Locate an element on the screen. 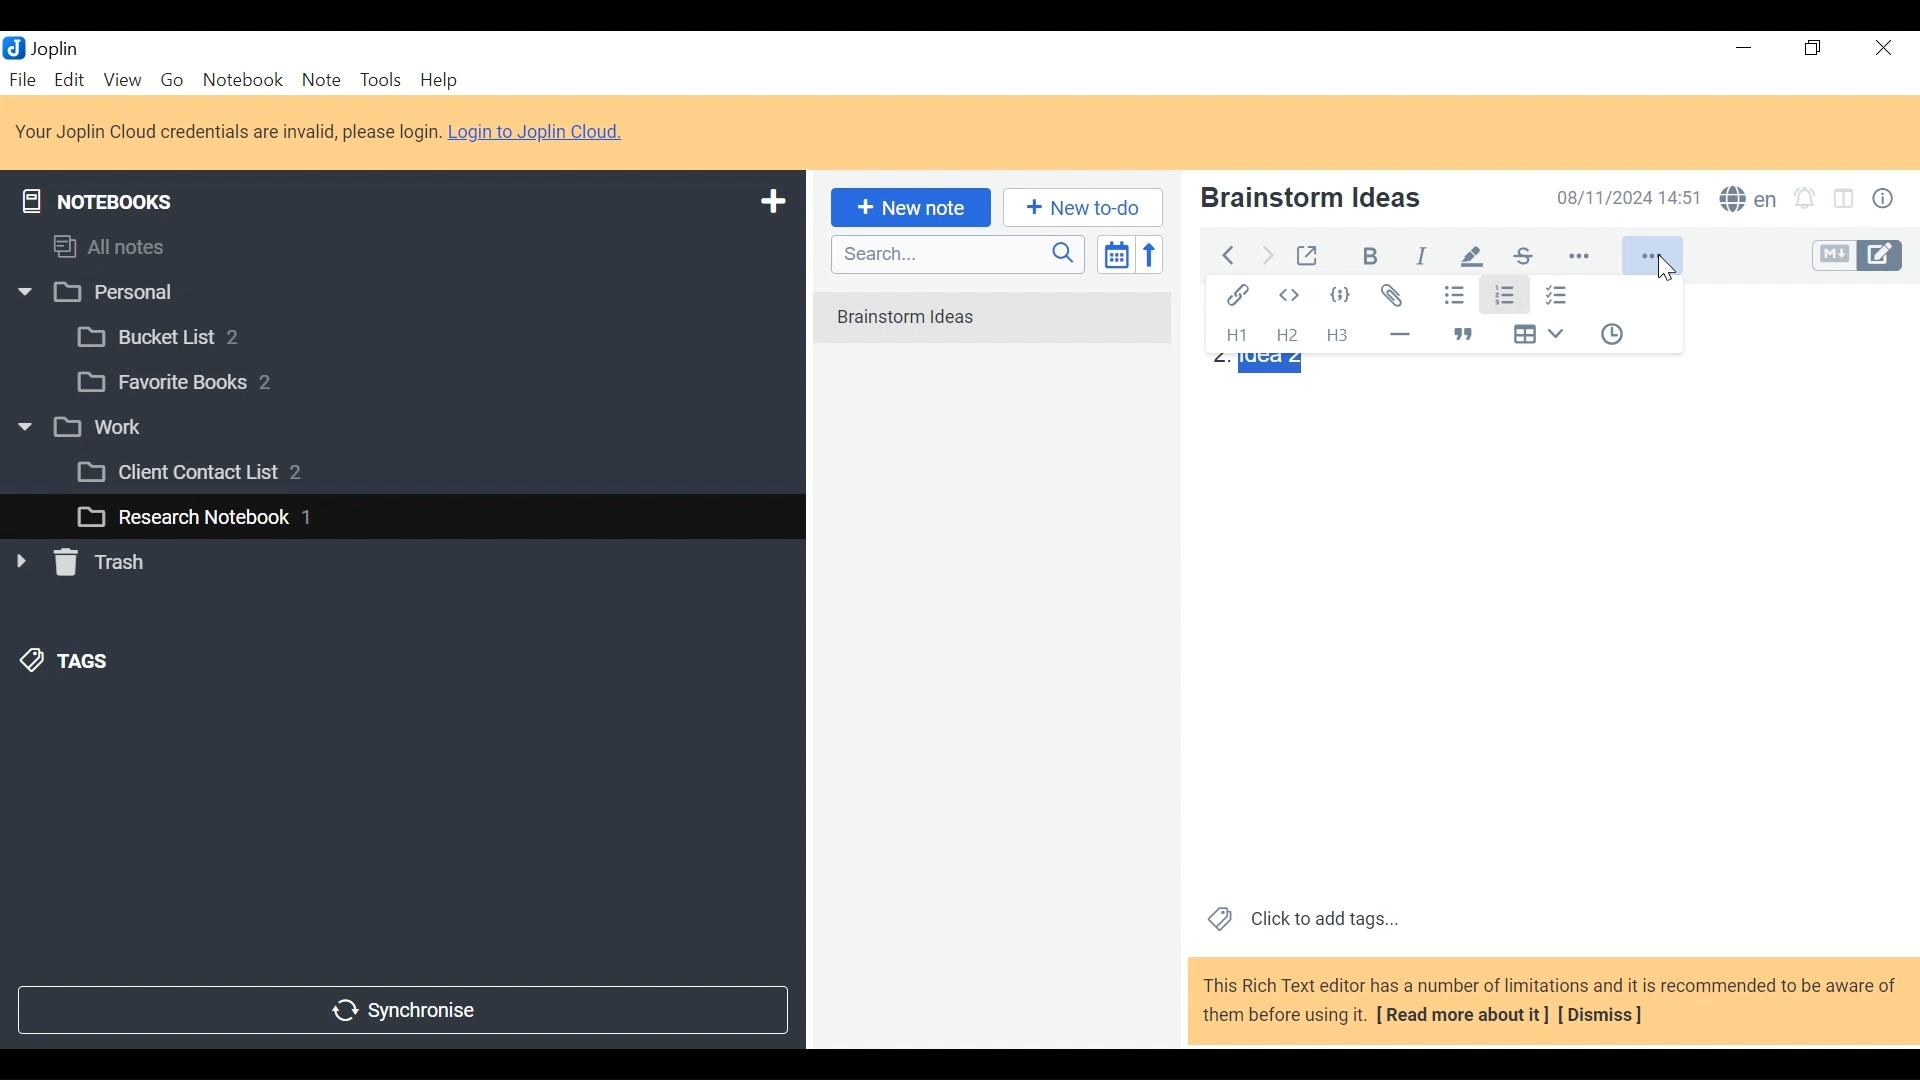 This screenshot has height=1080, width=1920. Help is located at coordinates (442, 81).